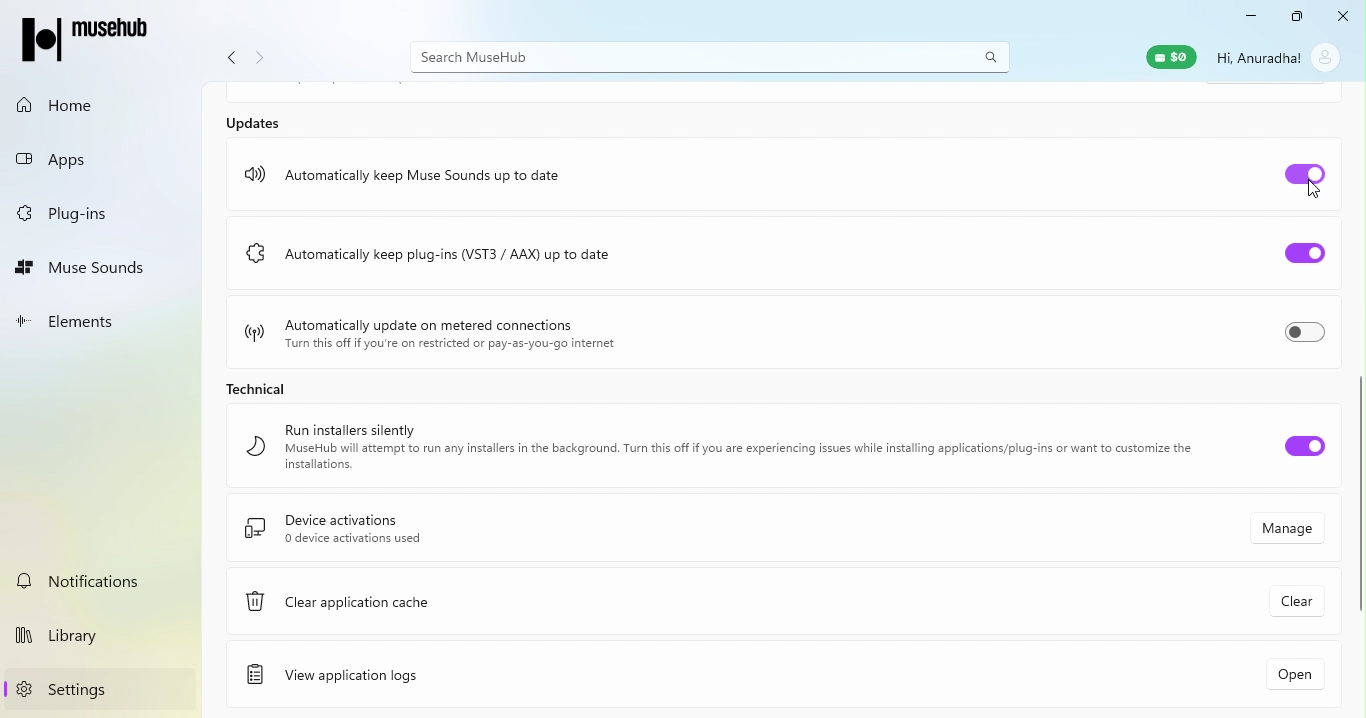 Image resolution: width=1366 pixels, height=718 pixels. I want to click on Apps, so click(85, 154).